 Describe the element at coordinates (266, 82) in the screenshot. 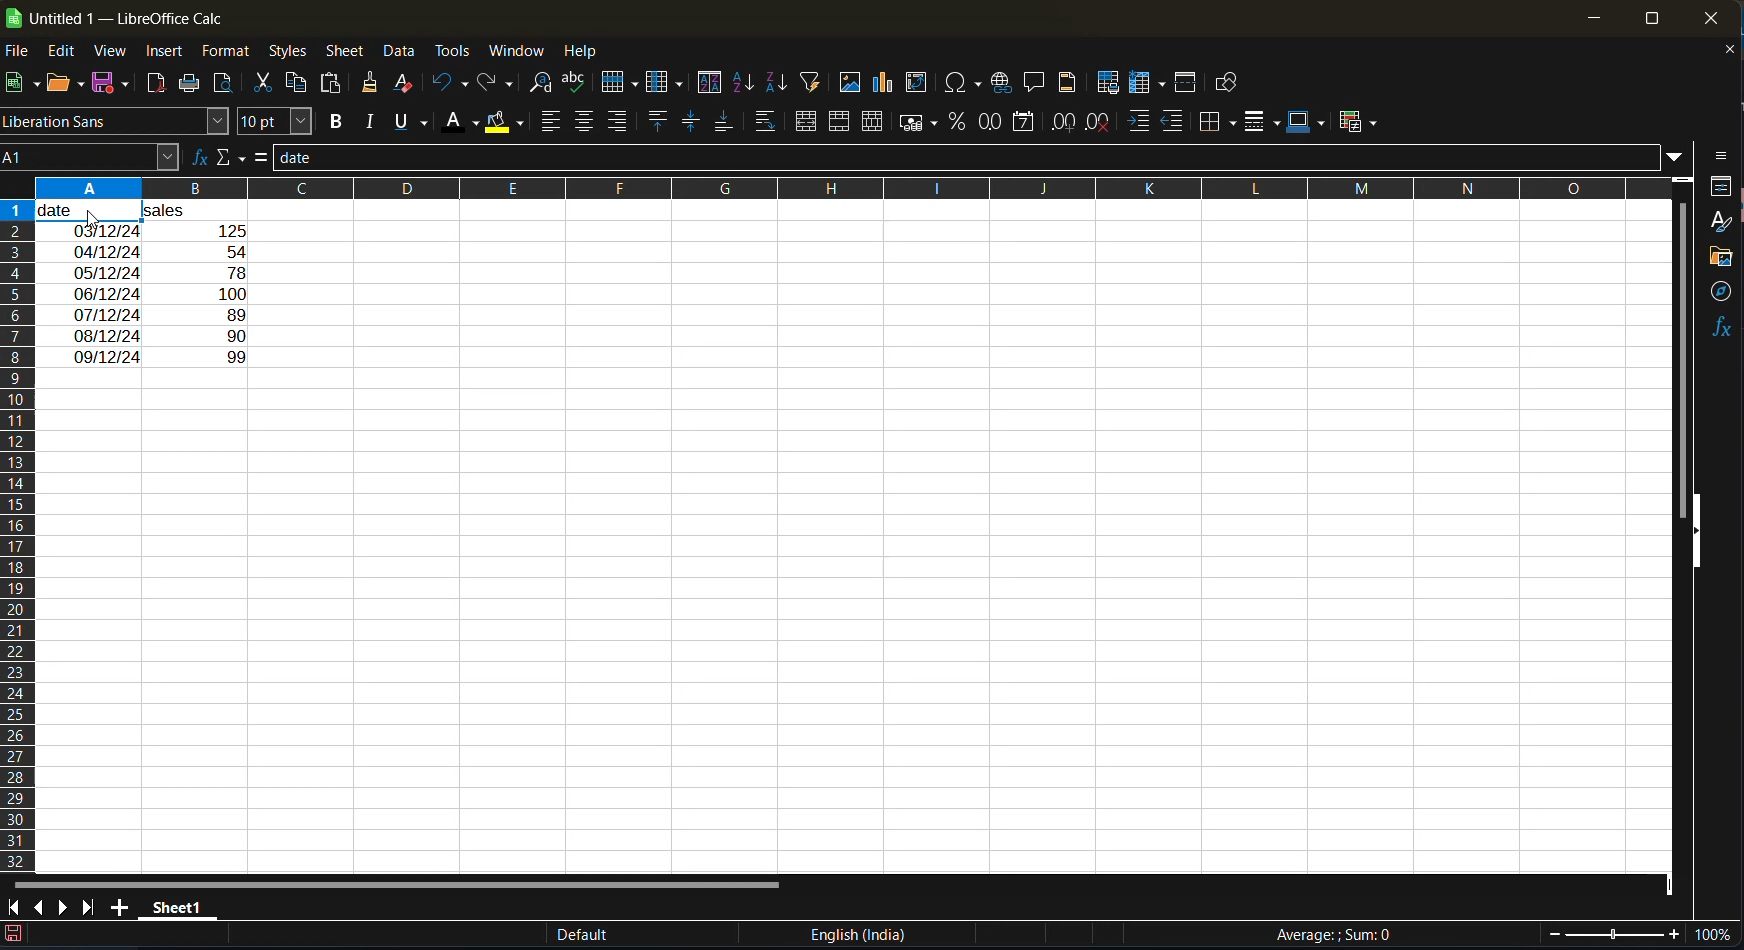

I see `cut` at that location.